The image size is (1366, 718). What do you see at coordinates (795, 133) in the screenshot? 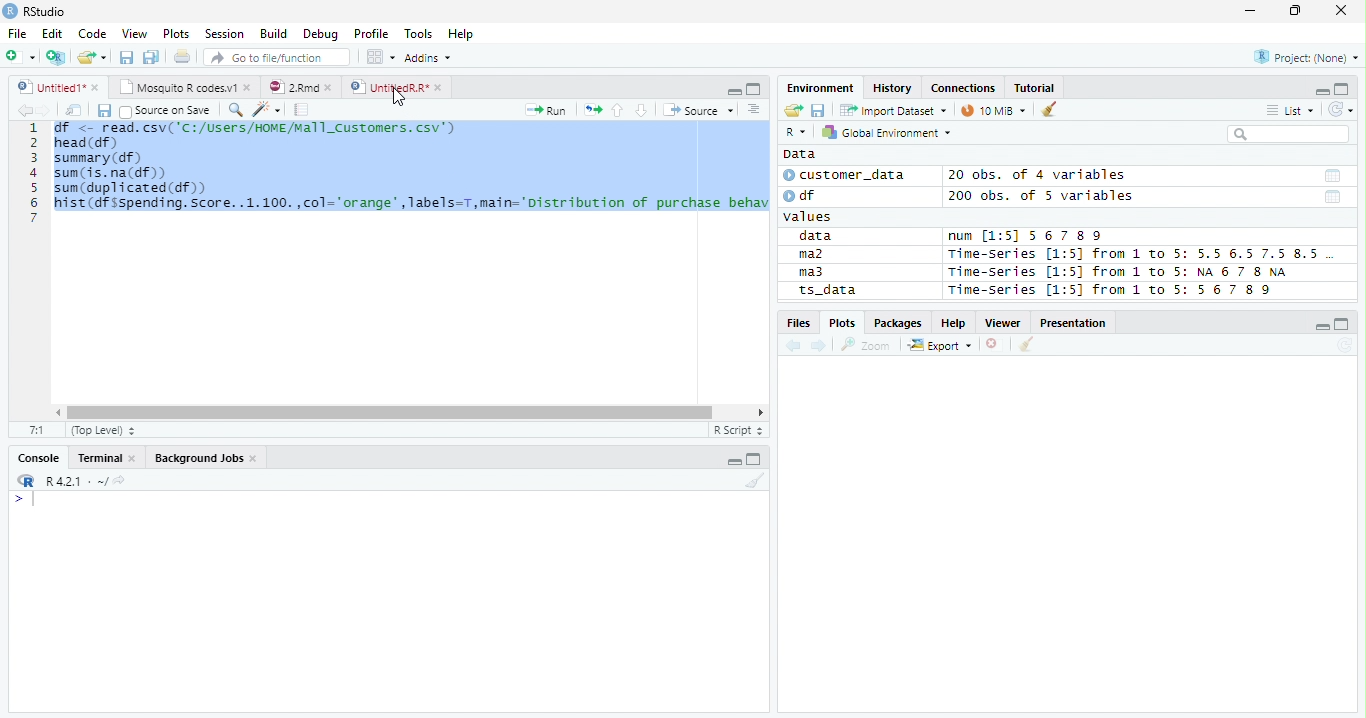
I see `R` at bounding box center [795, 133].